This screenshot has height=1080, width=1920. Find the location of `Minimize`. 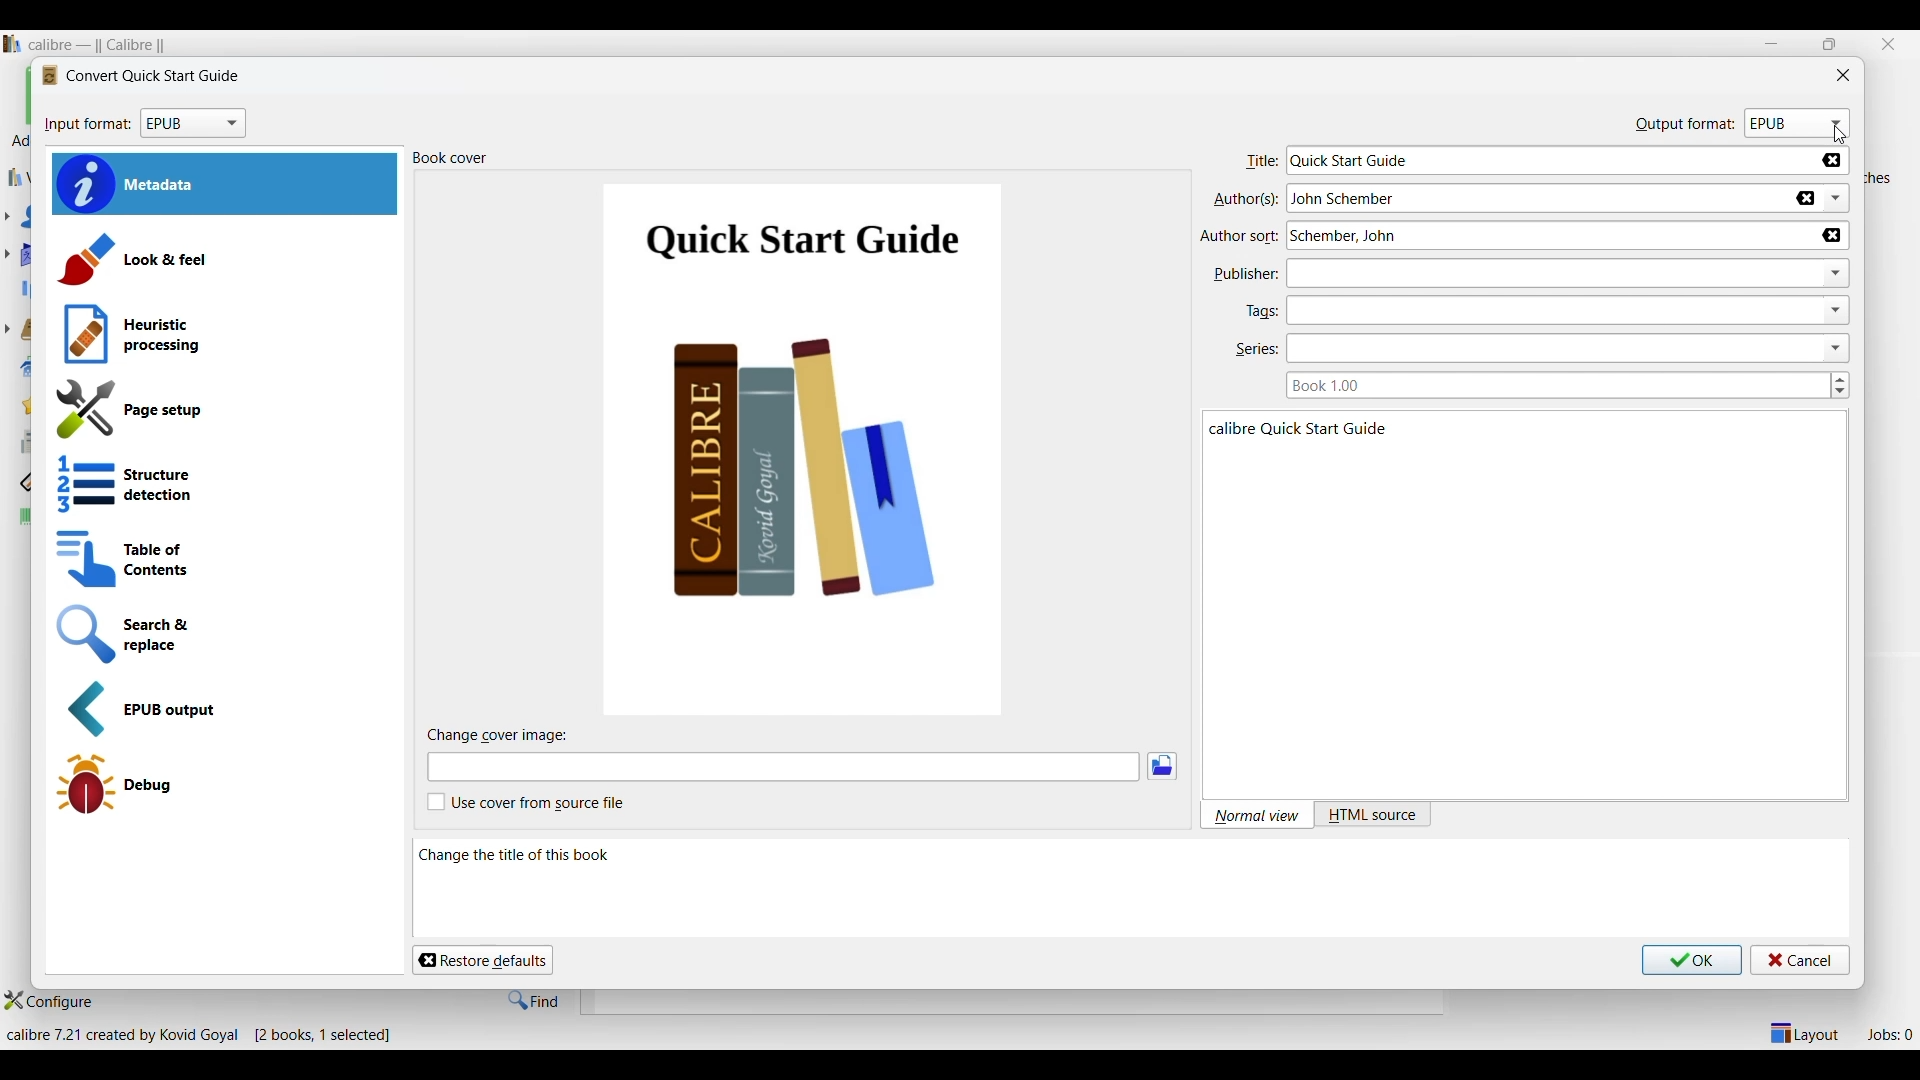

Minimize is located at coordinates (1771, 43).